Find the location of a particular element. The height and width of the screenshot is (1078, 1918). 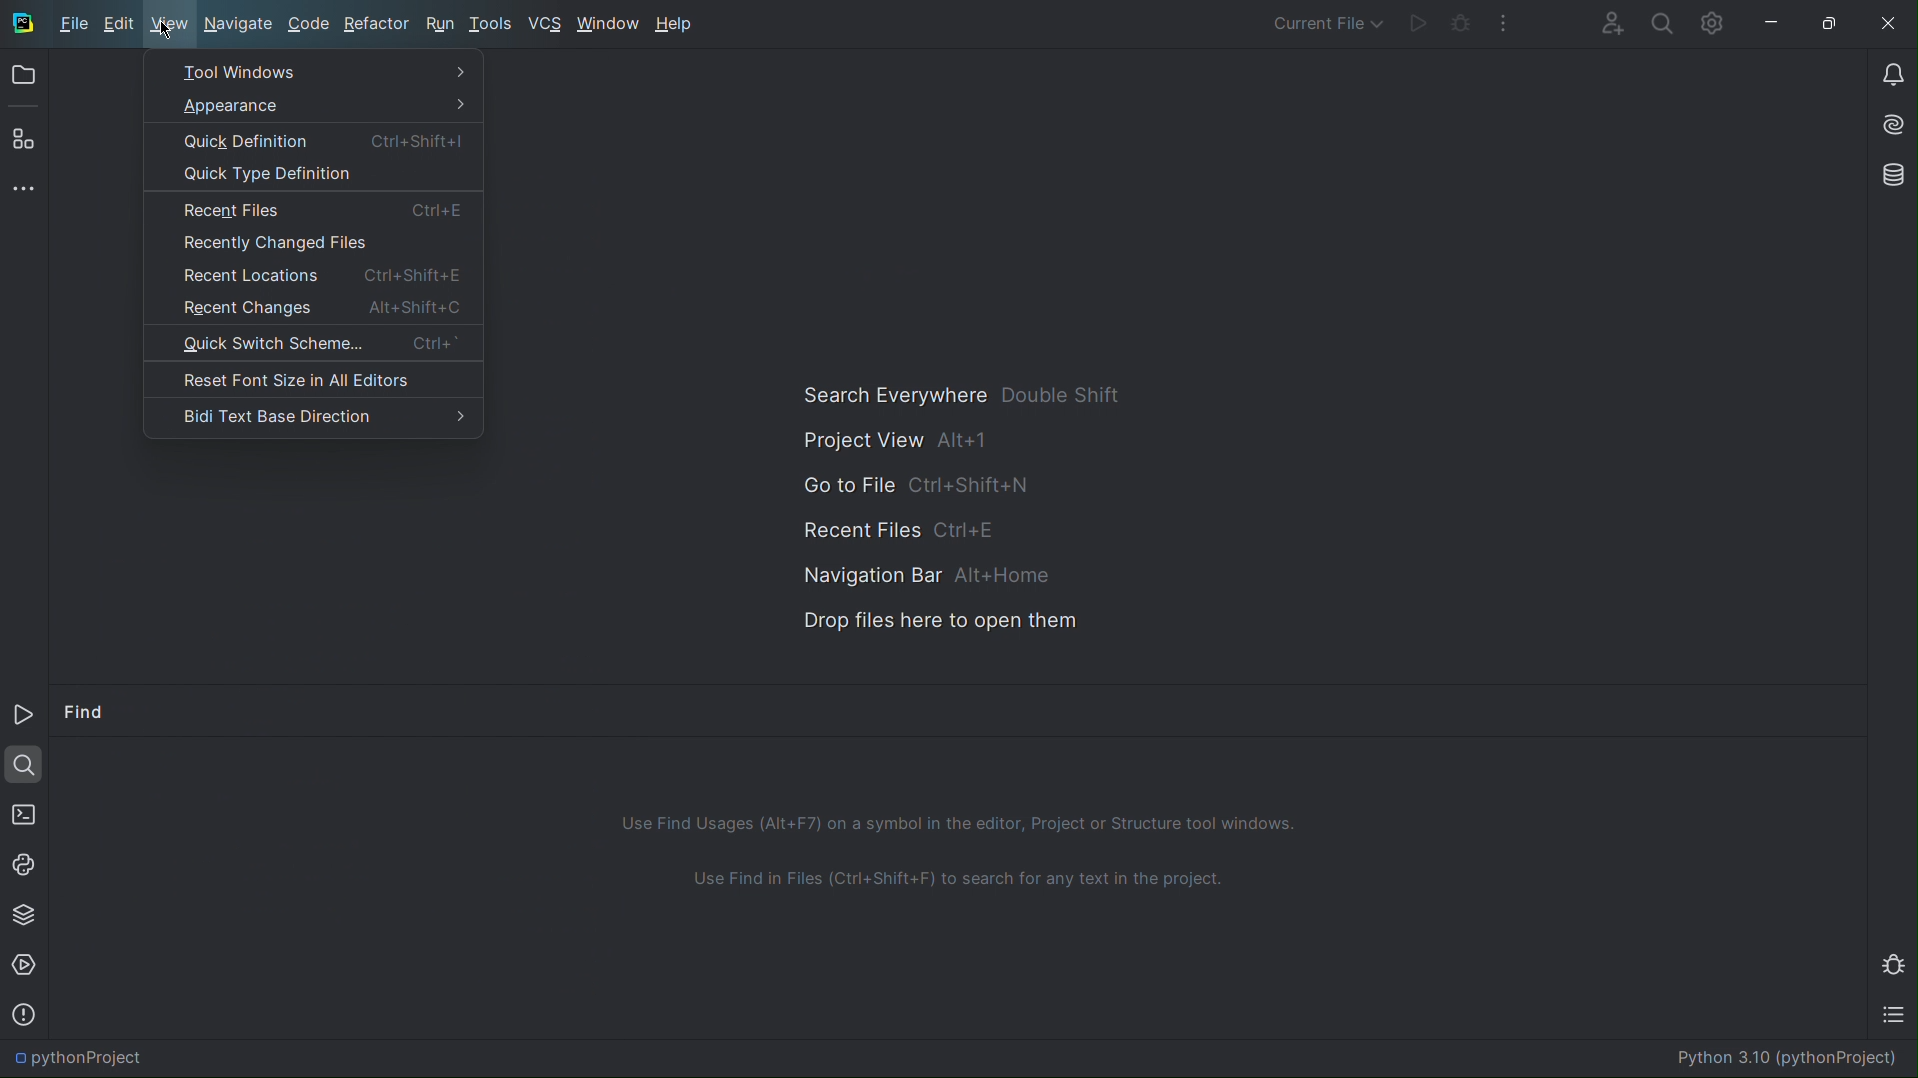

Notifications is located at coordinates (1890, 72).